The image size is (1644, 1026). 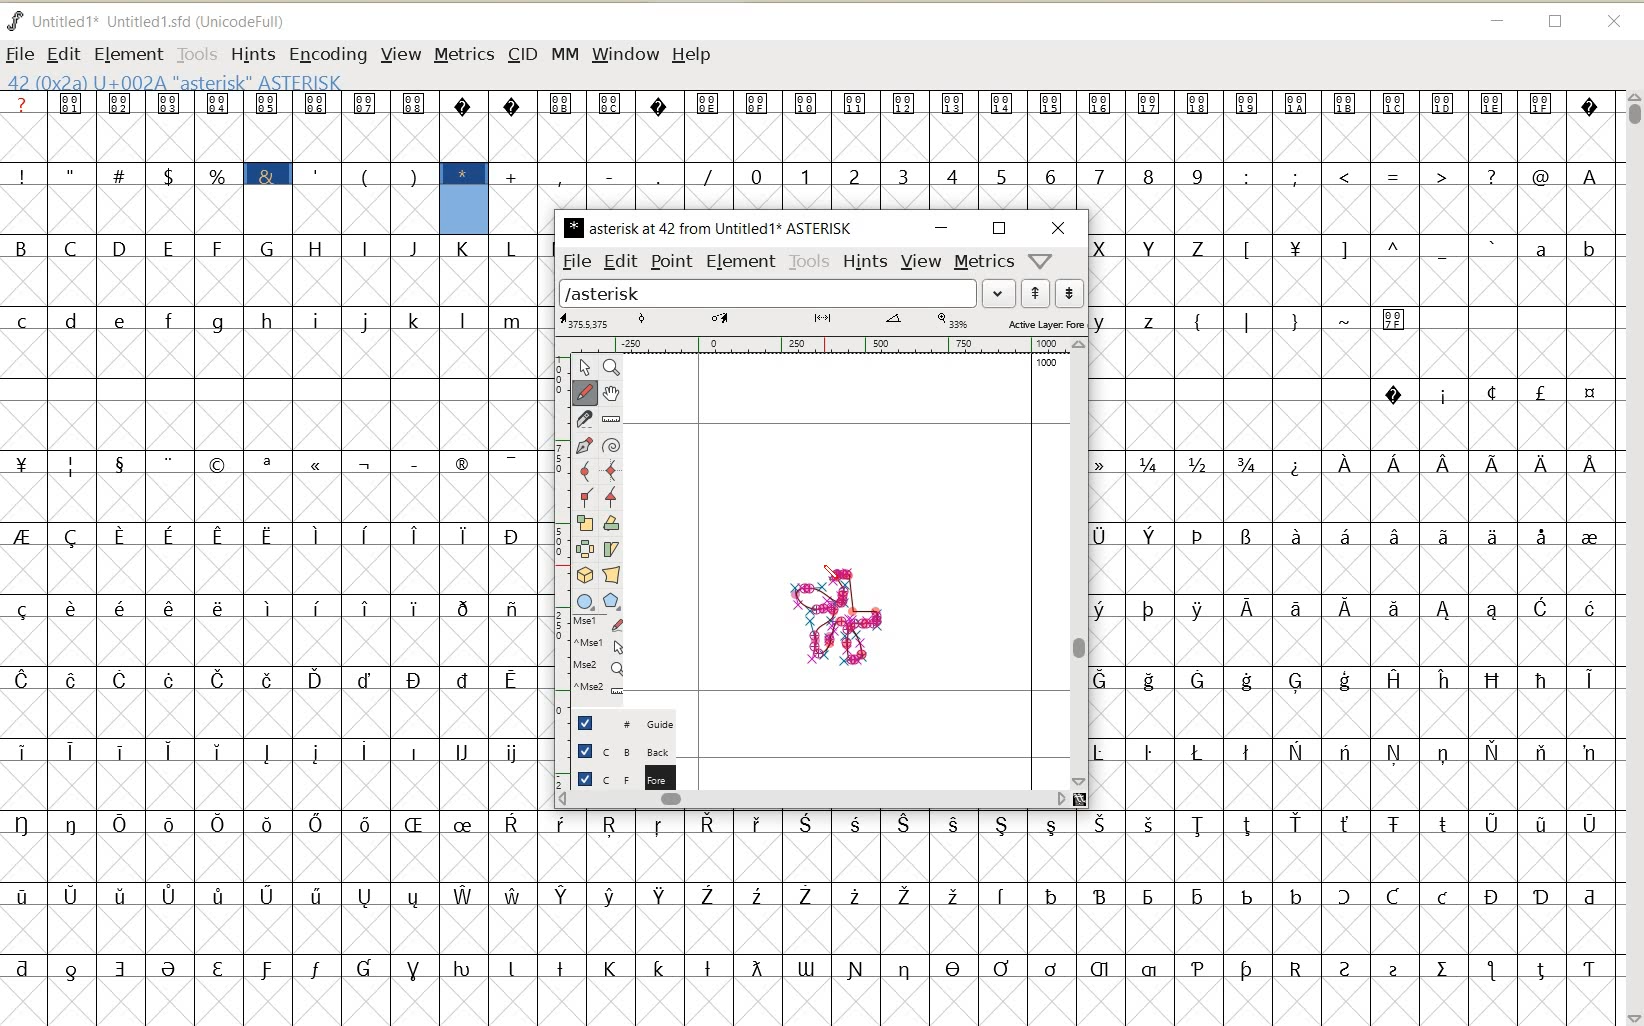 What do you see at coordinates (1001, 228) in the screenshot?
I see `RESTORE` at bounding box center [1001, 228].